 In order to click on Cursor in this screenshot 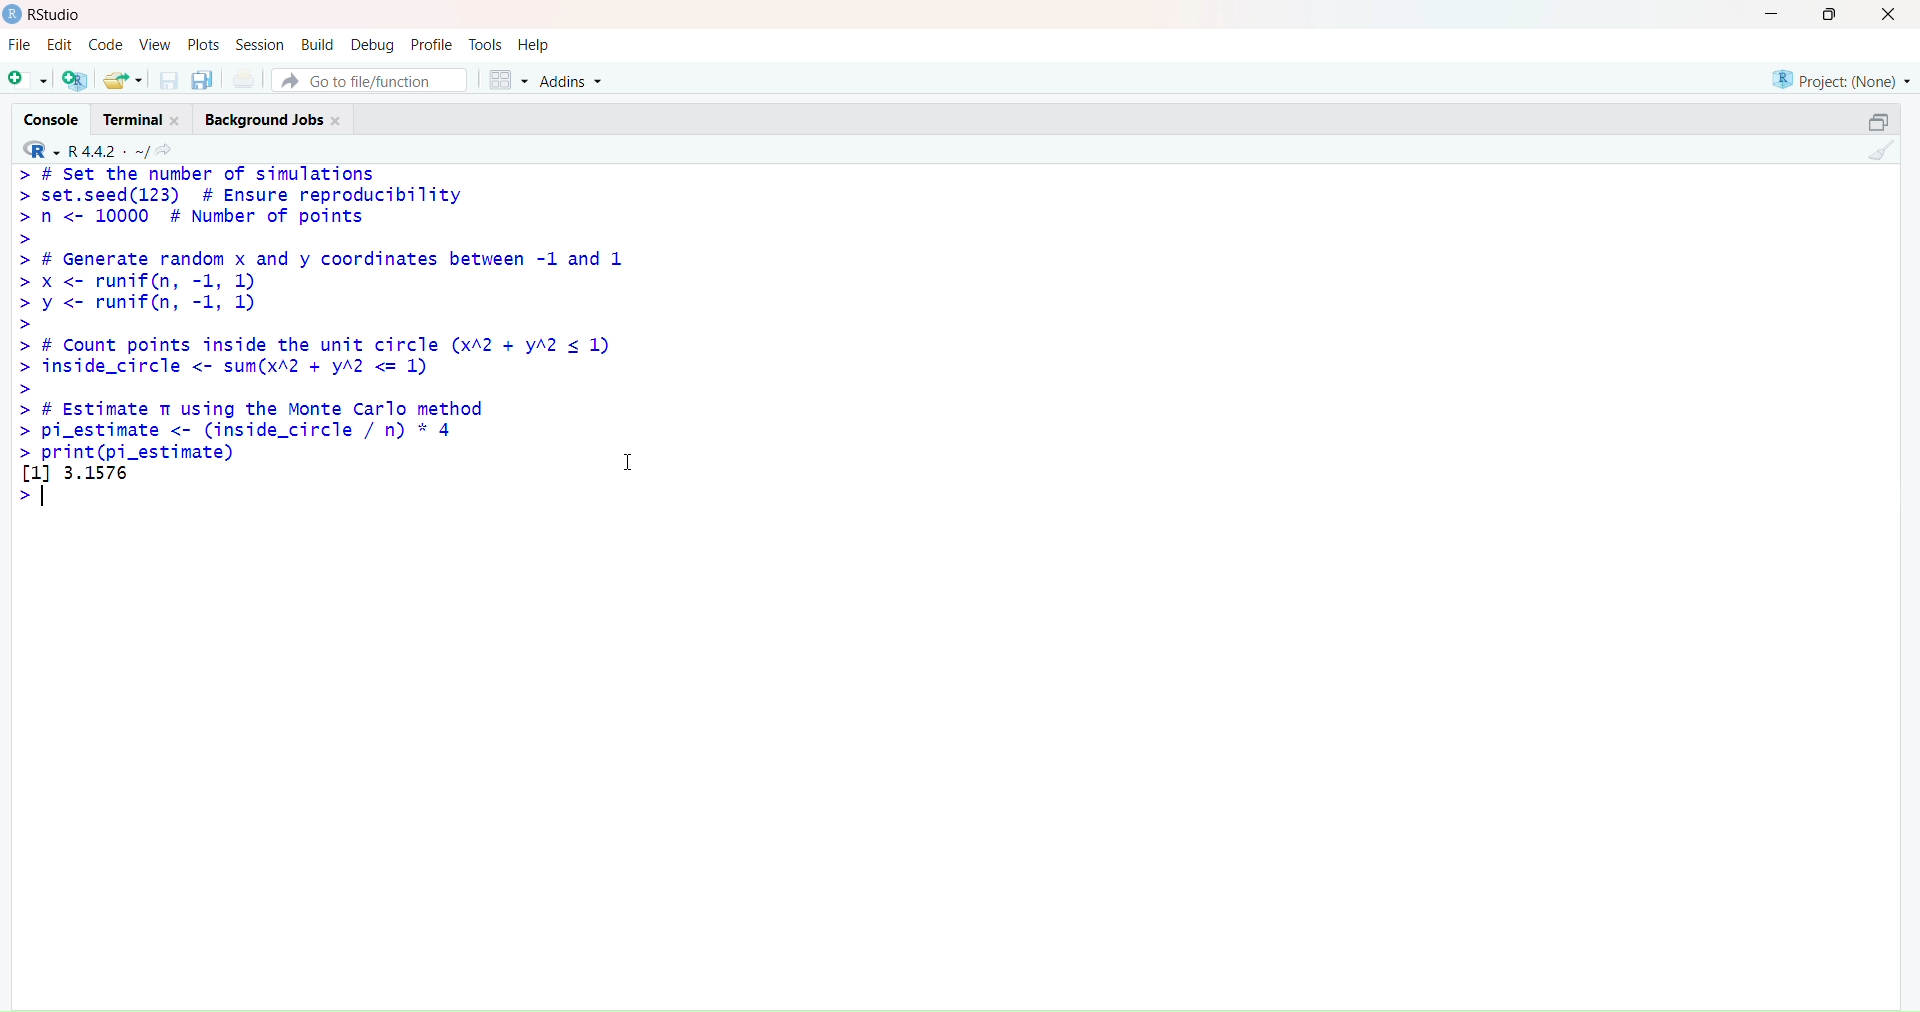, I will do `click(633, 455)`.